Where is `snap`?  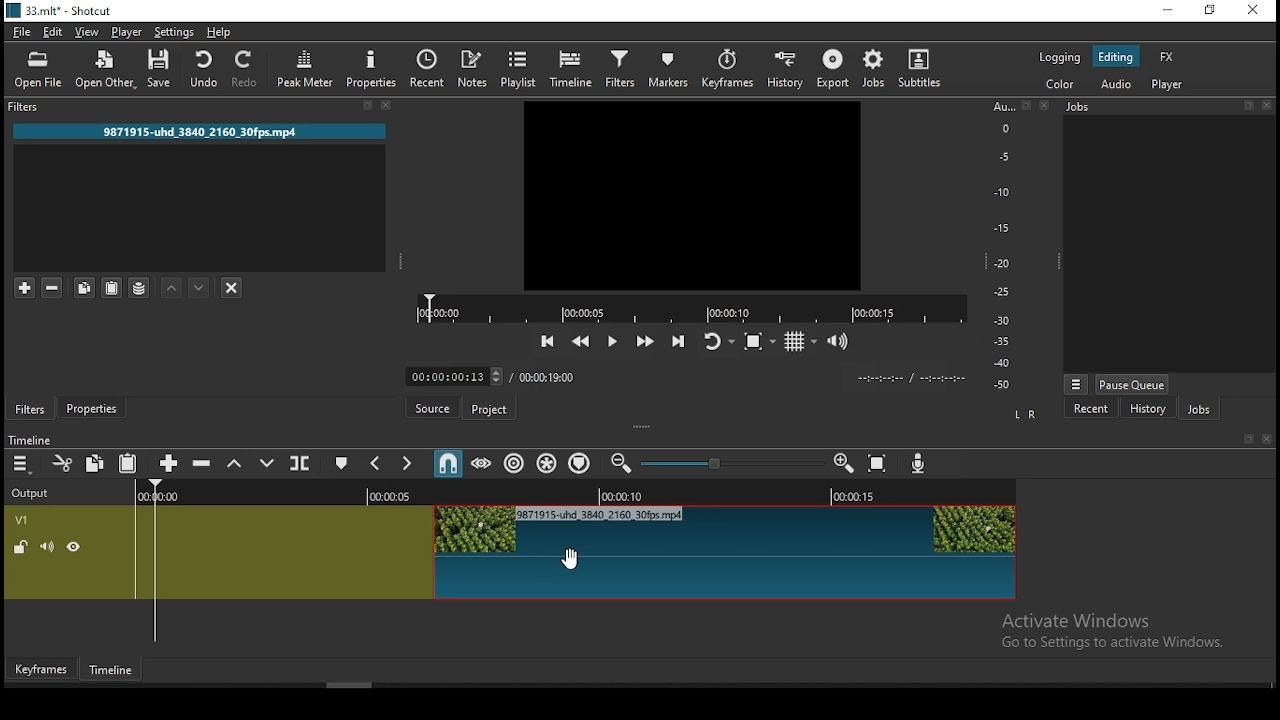 snap is located at coordinates (451, 465).